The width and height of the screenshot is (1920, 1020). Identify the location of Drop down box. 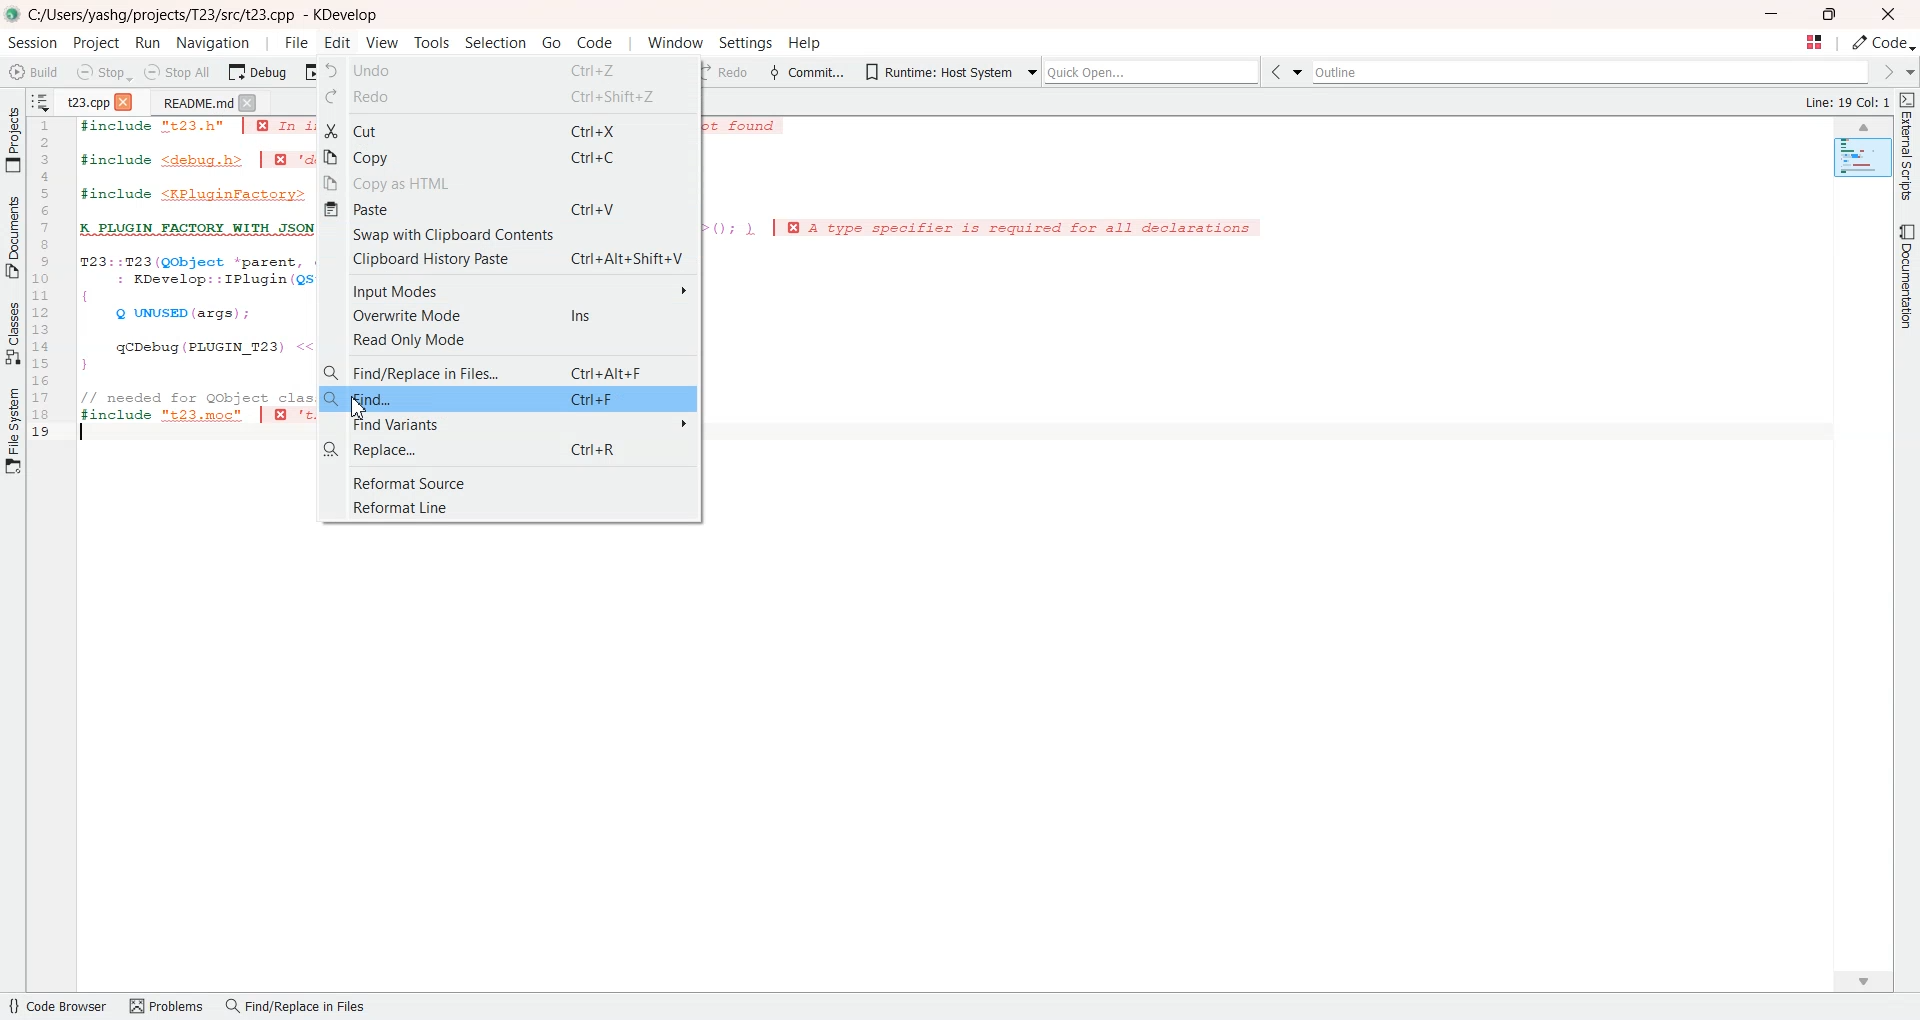
(1302, 73).